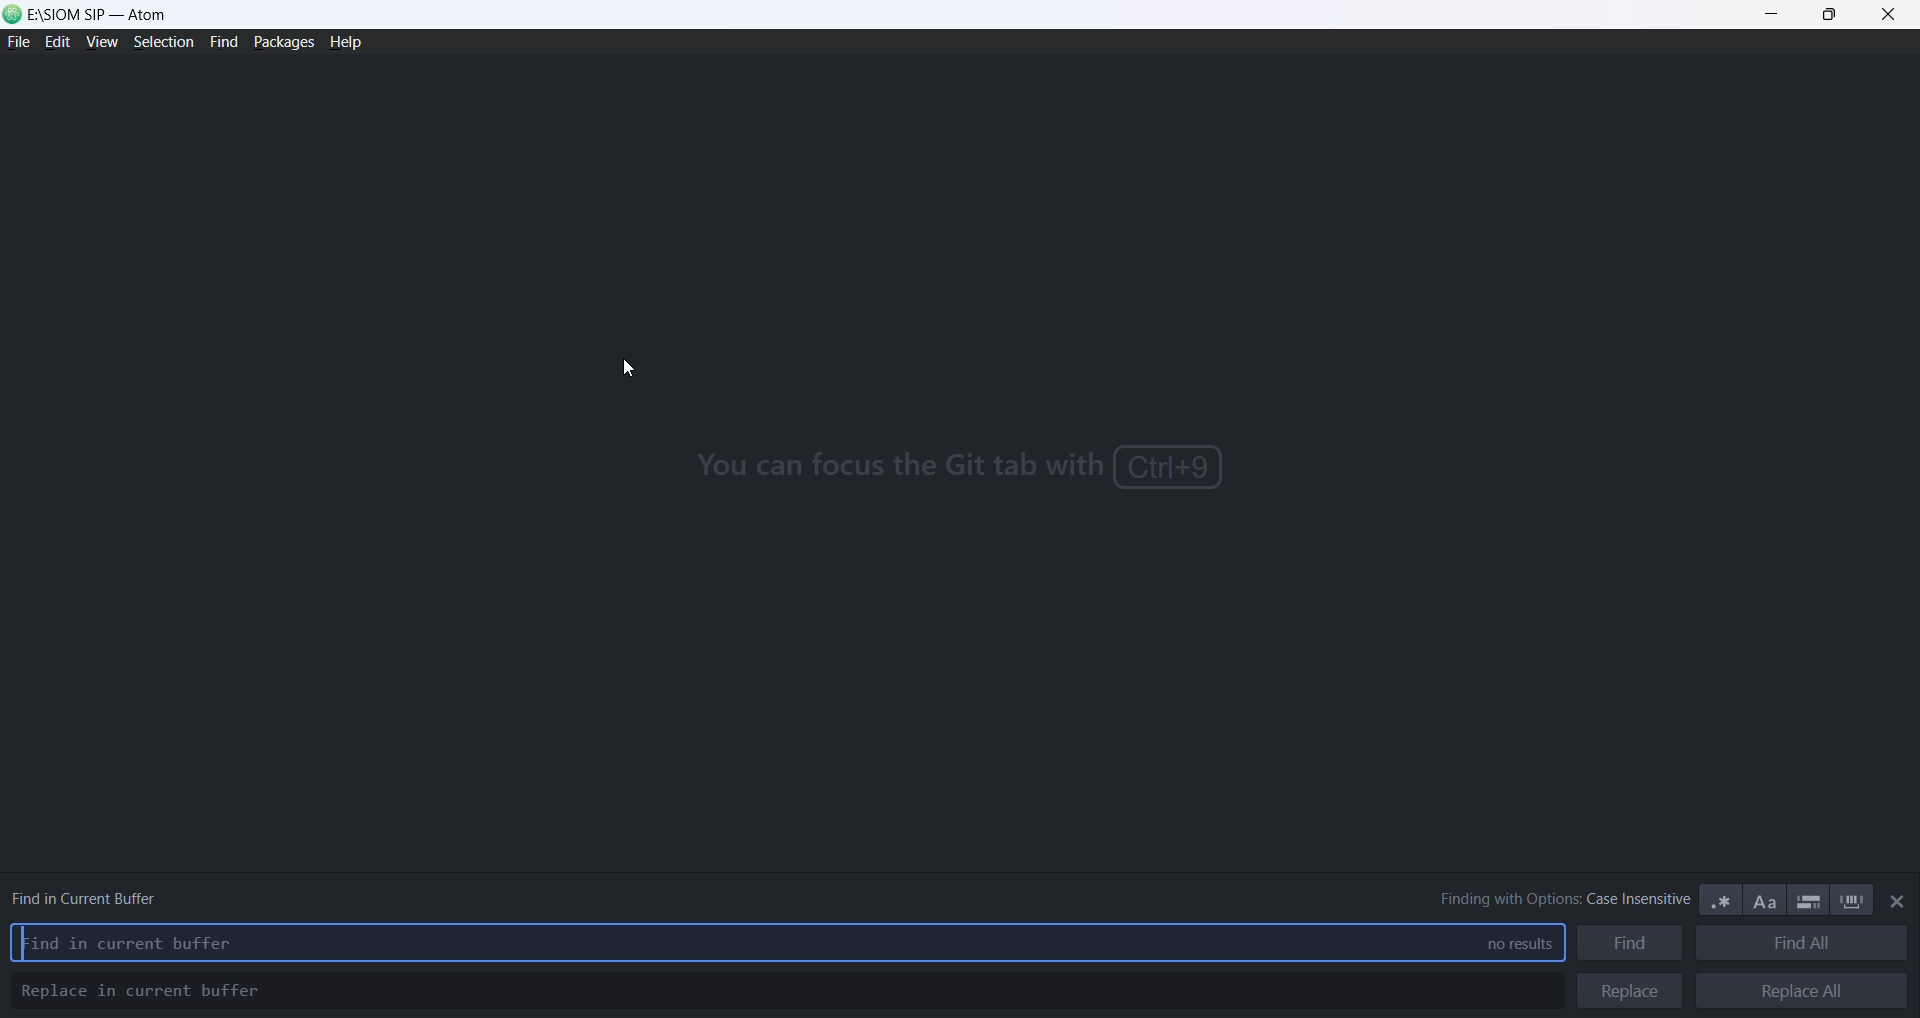  I want to click on typing area, so click(731, 945).